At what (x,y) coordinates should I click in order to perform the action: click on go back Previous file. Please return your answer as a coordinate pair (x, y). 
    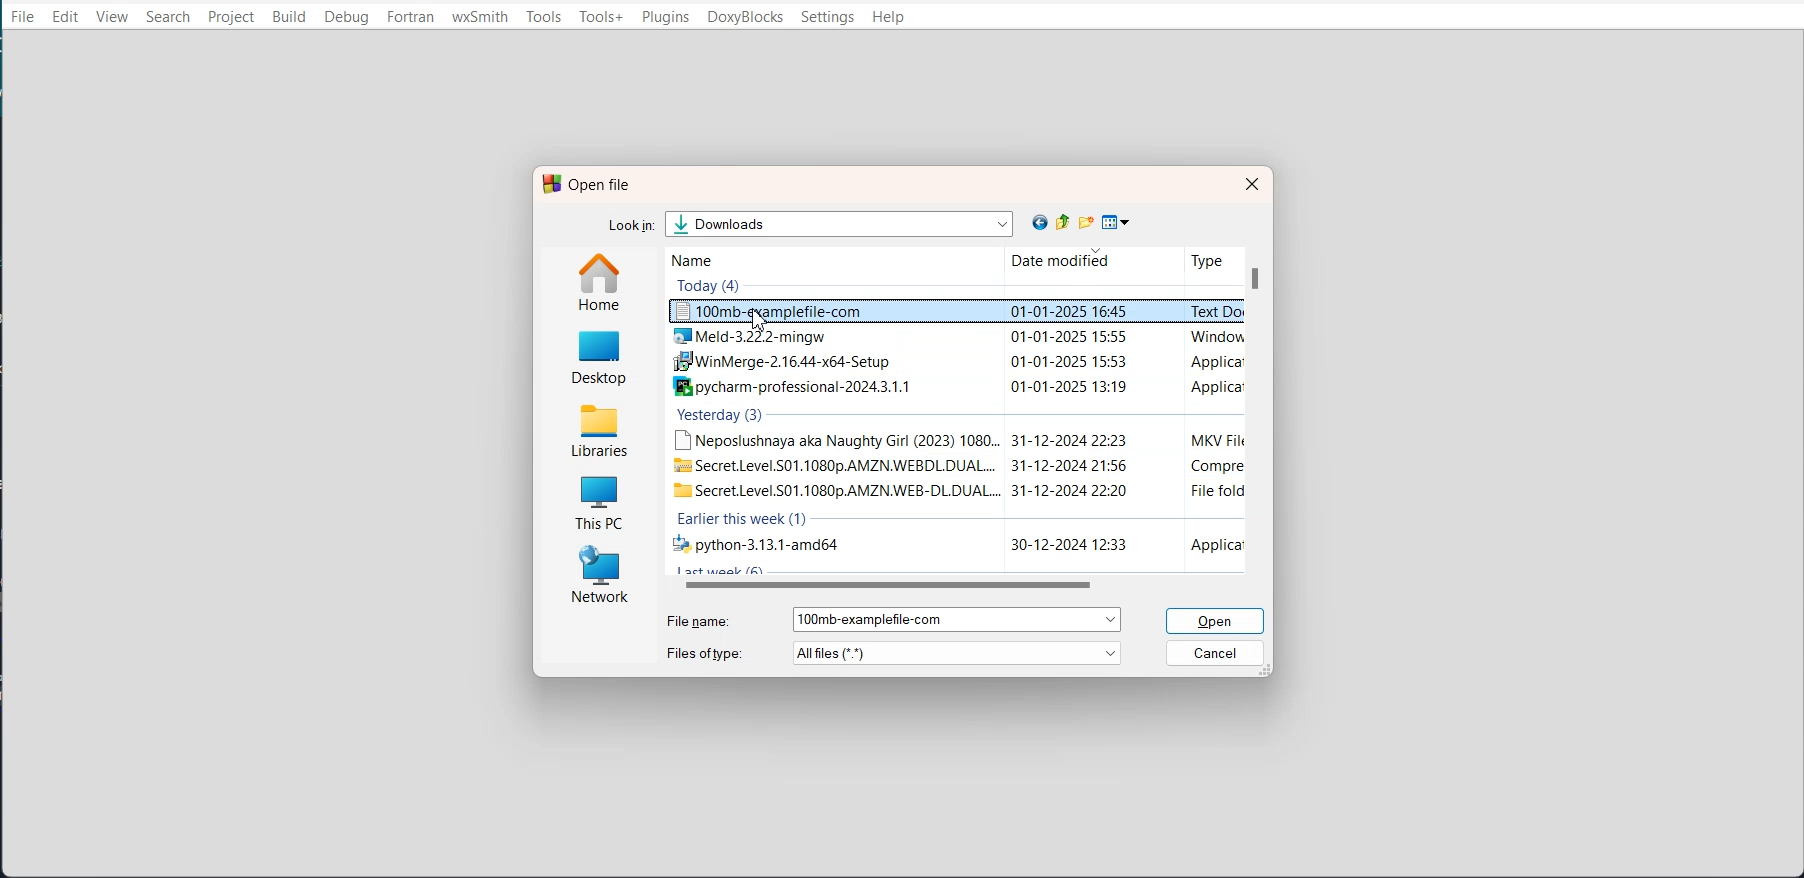
    Looking at the image, I should click on (1041, 223).